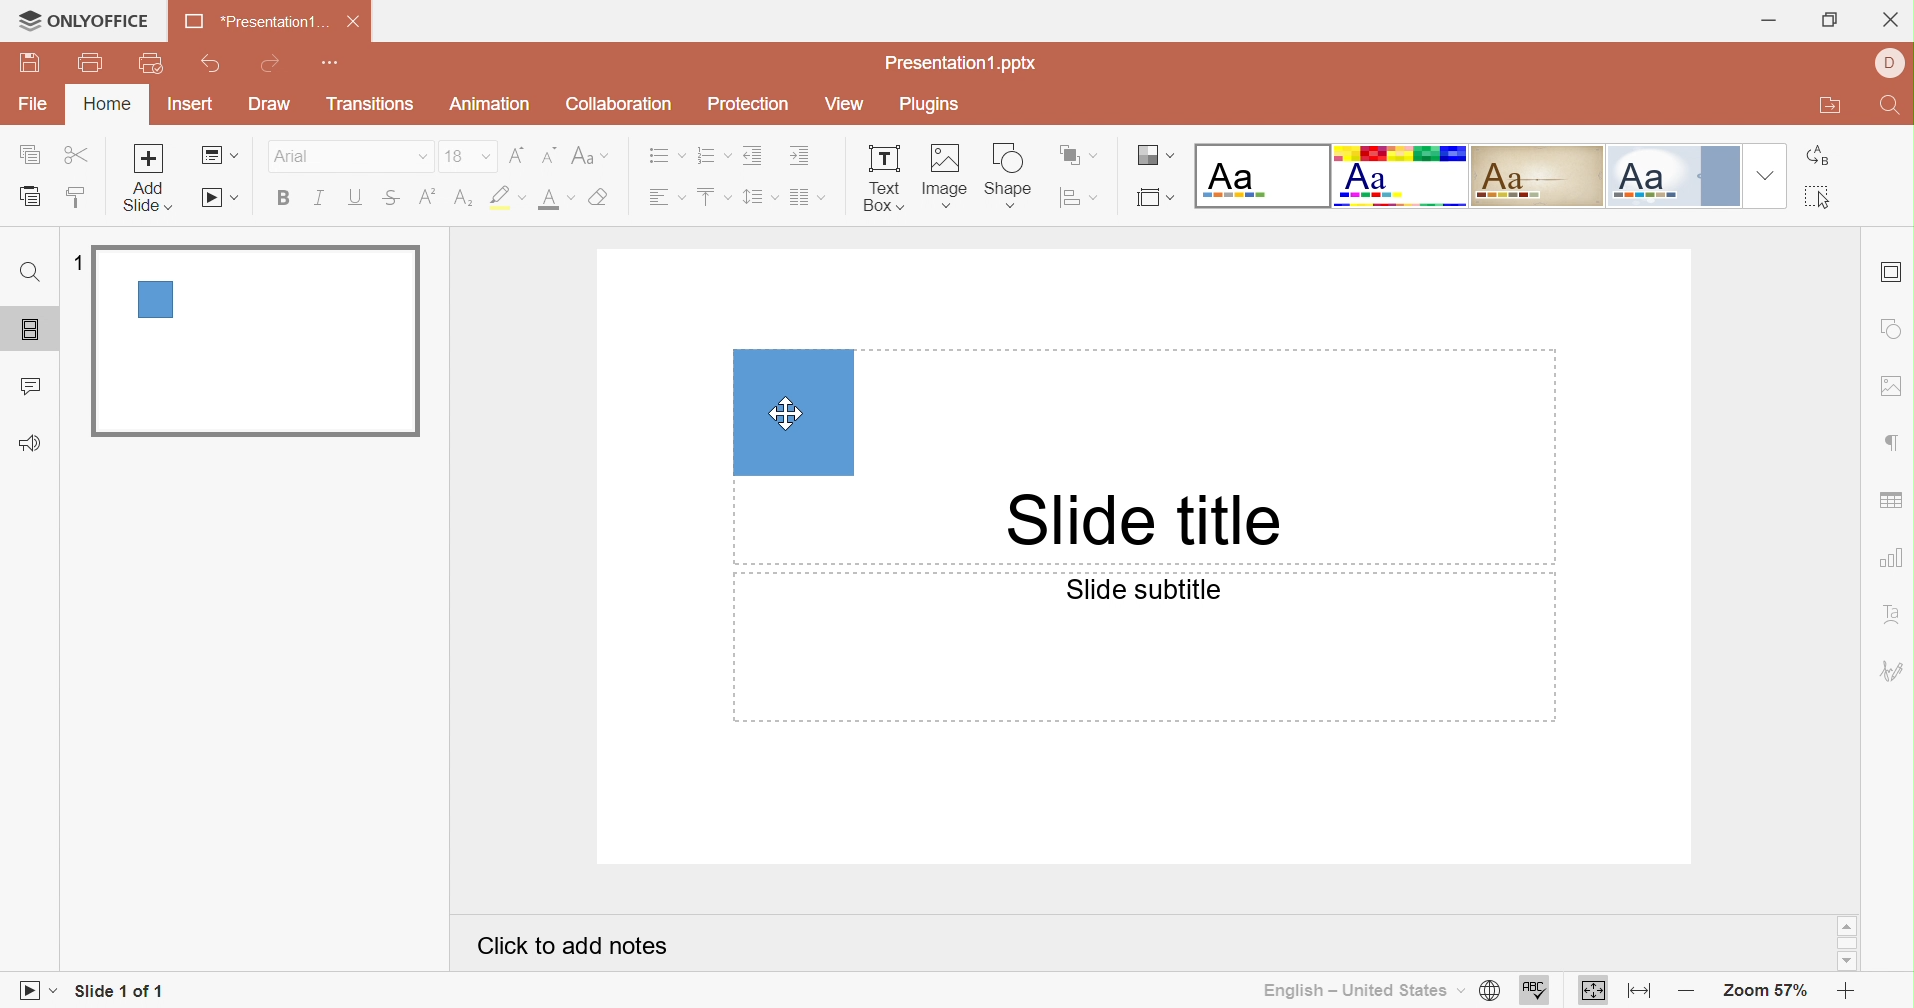  What do you see at coordinates (1767, 993) in the screenshot?
I see `Zoom 57%` at bounding box center [1767, 993].